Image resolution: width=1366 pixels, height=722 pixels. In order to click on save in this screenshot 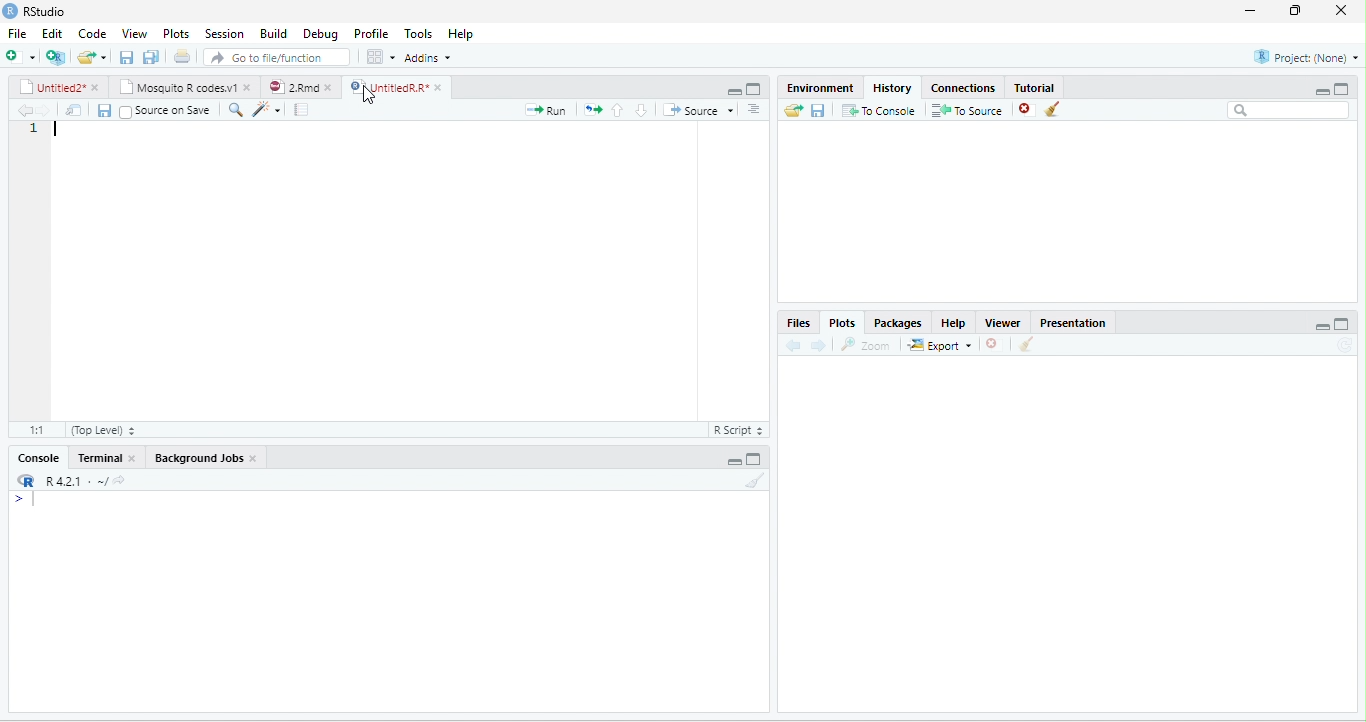, I will do `click(817, 110)`.